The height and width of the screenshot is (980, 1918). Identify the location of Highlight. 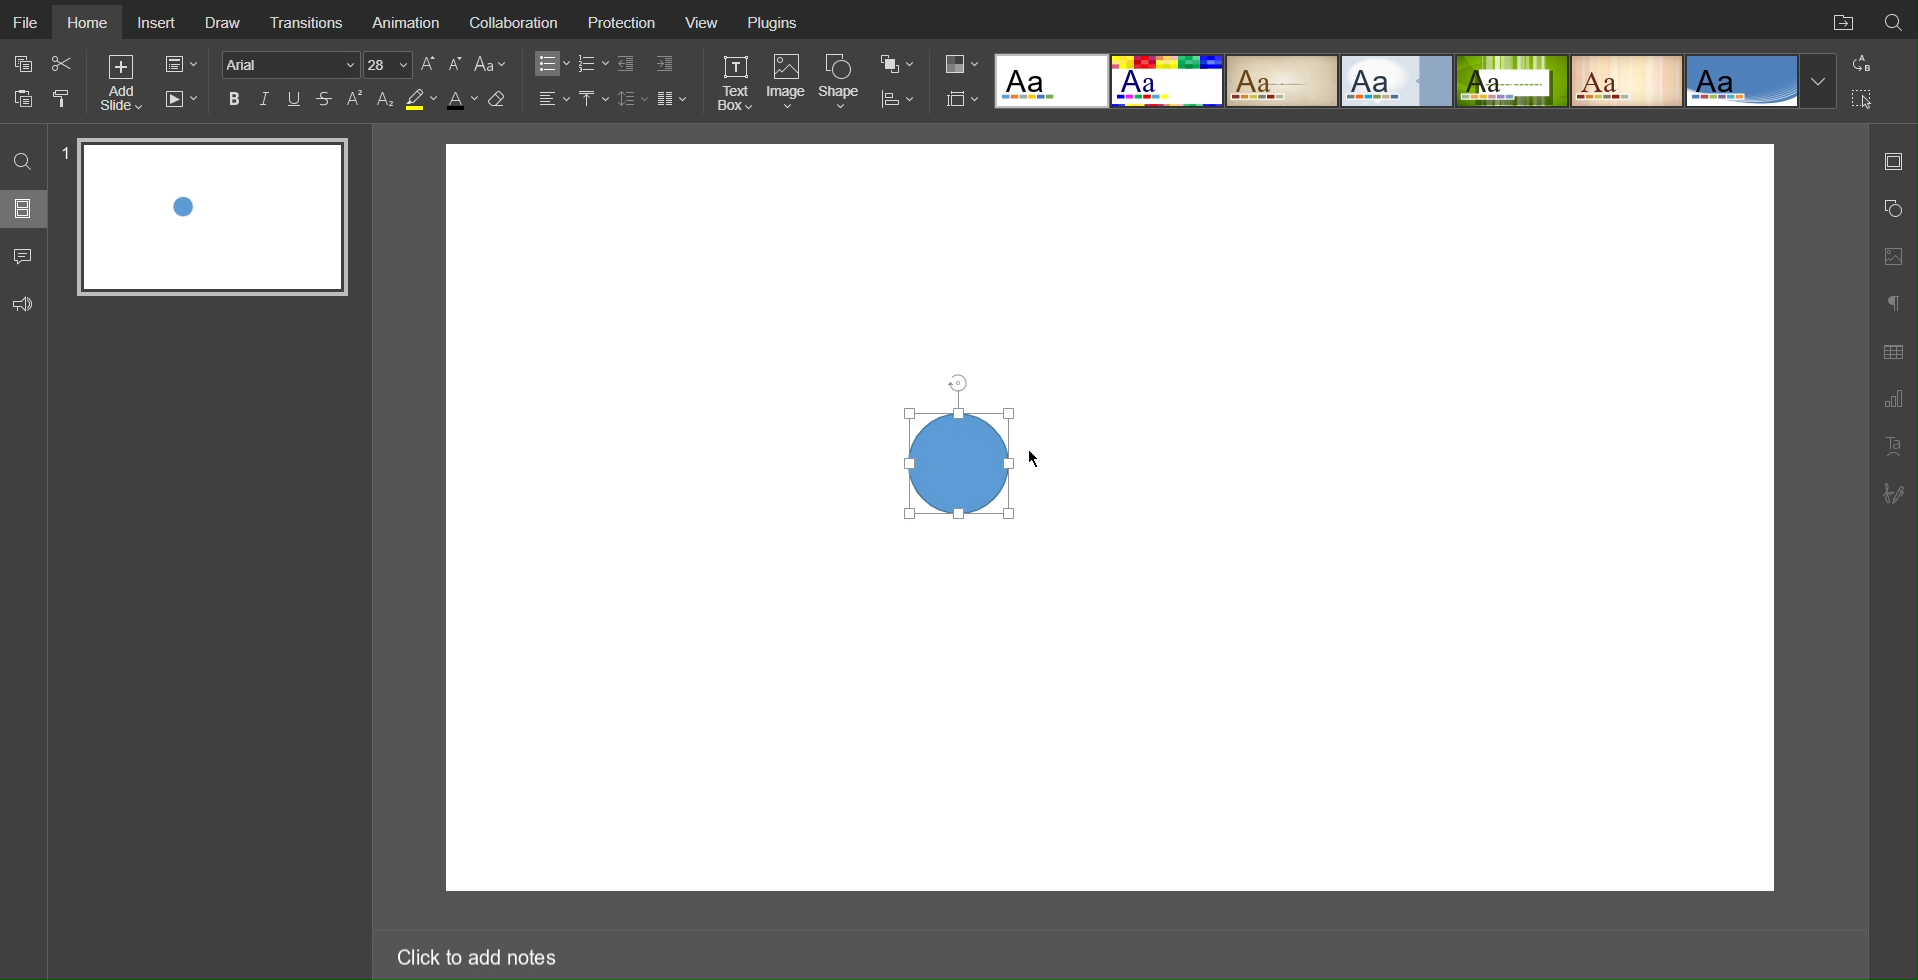
(420, 100).